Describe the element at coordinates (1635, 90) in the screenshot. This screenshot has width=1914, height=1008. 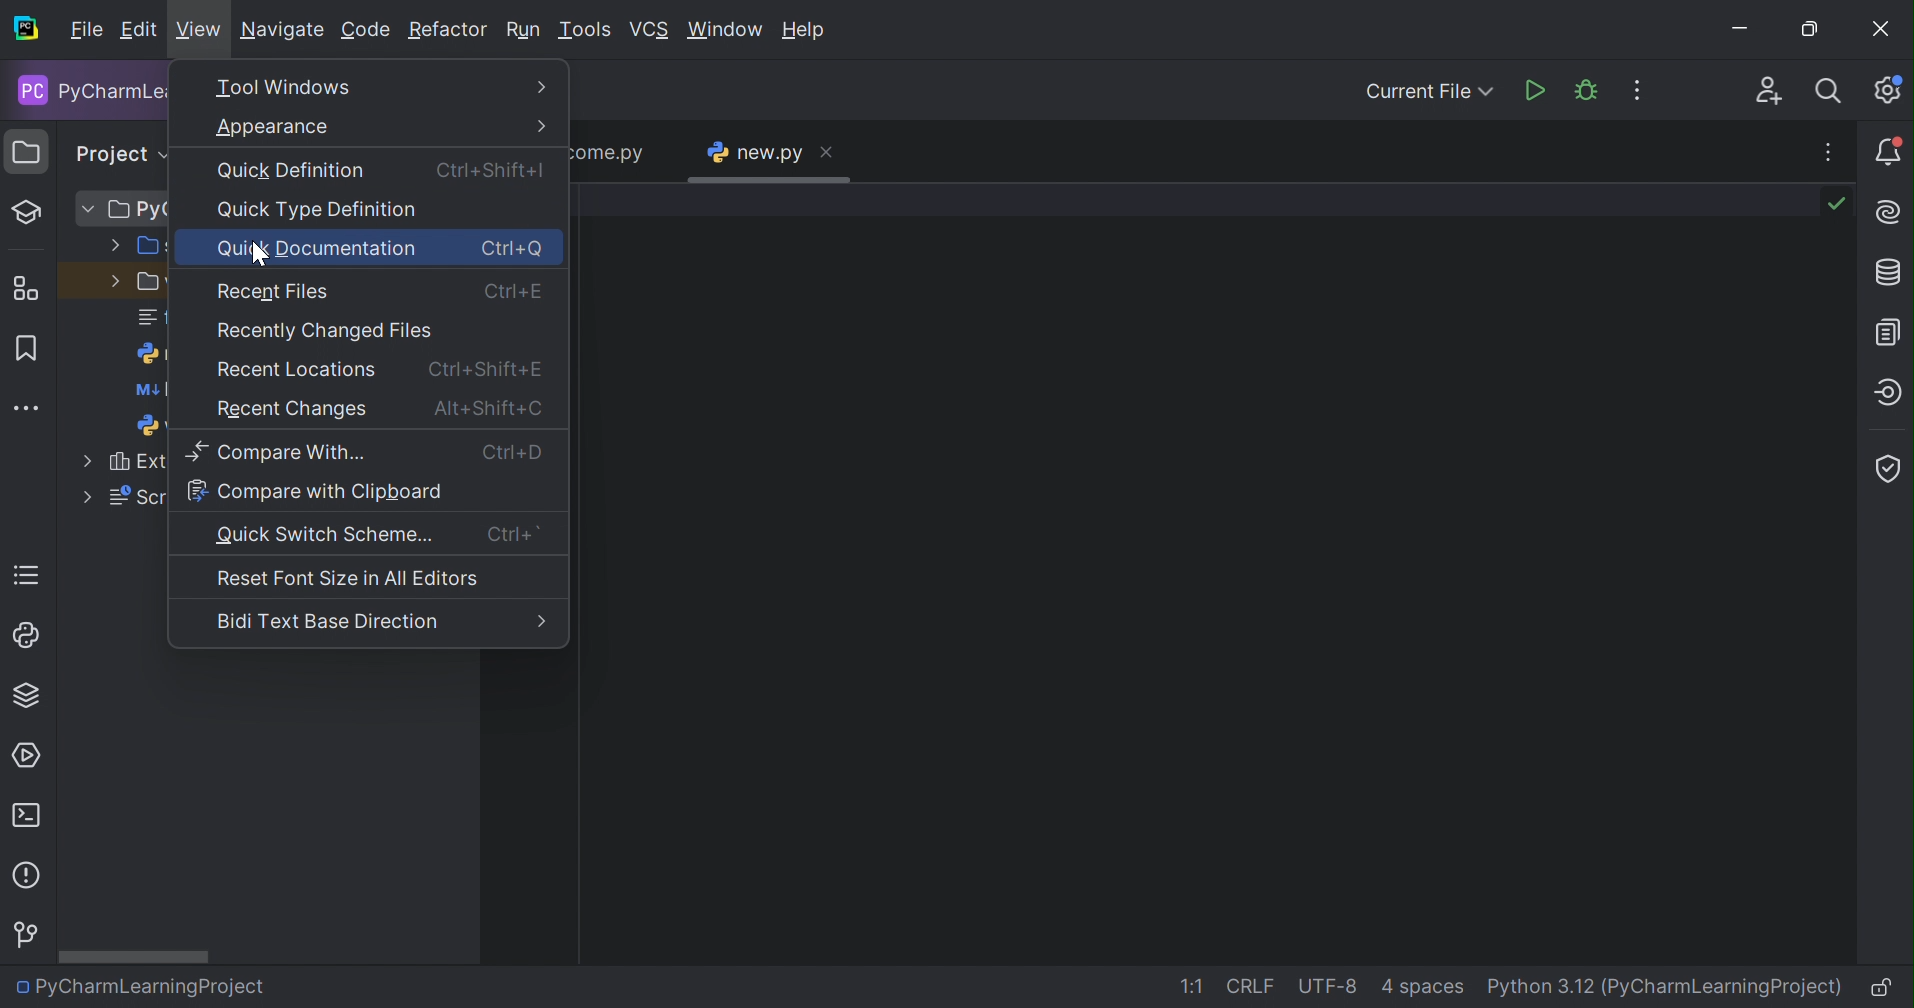
I see `More Actions` at that location.